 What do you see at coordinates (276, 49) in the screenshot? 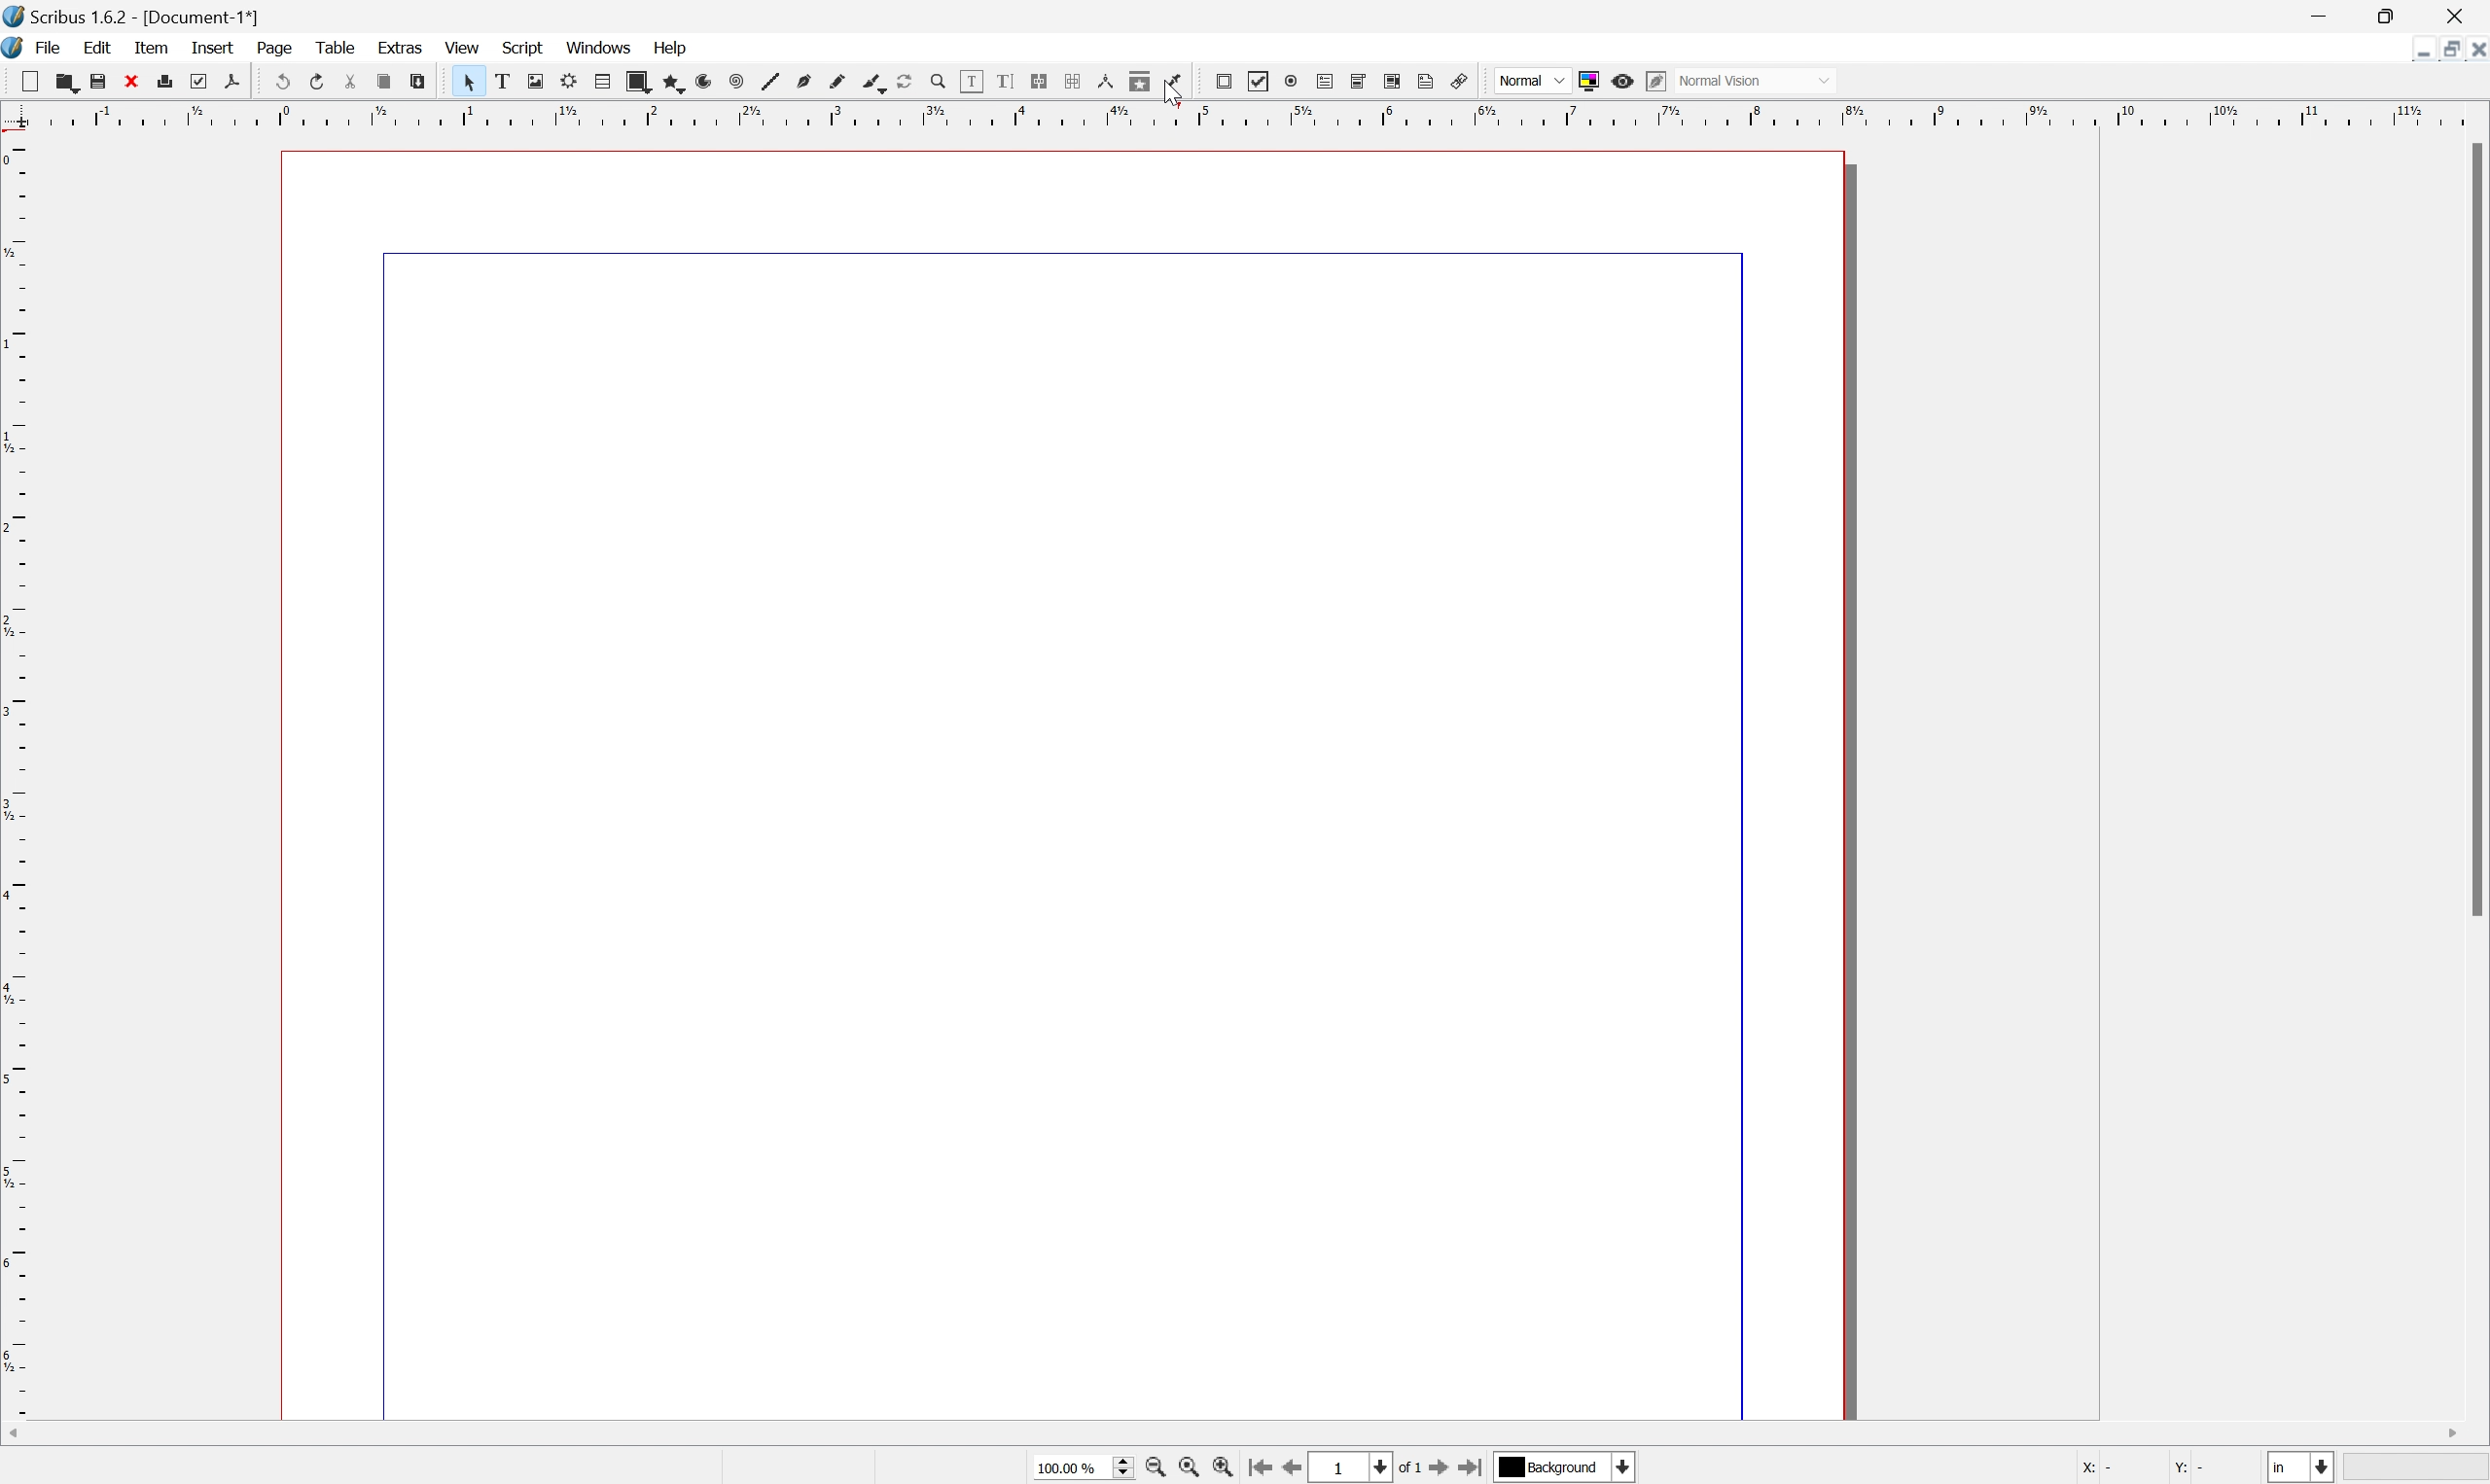
I see `page` at bounding box center [276, 49].